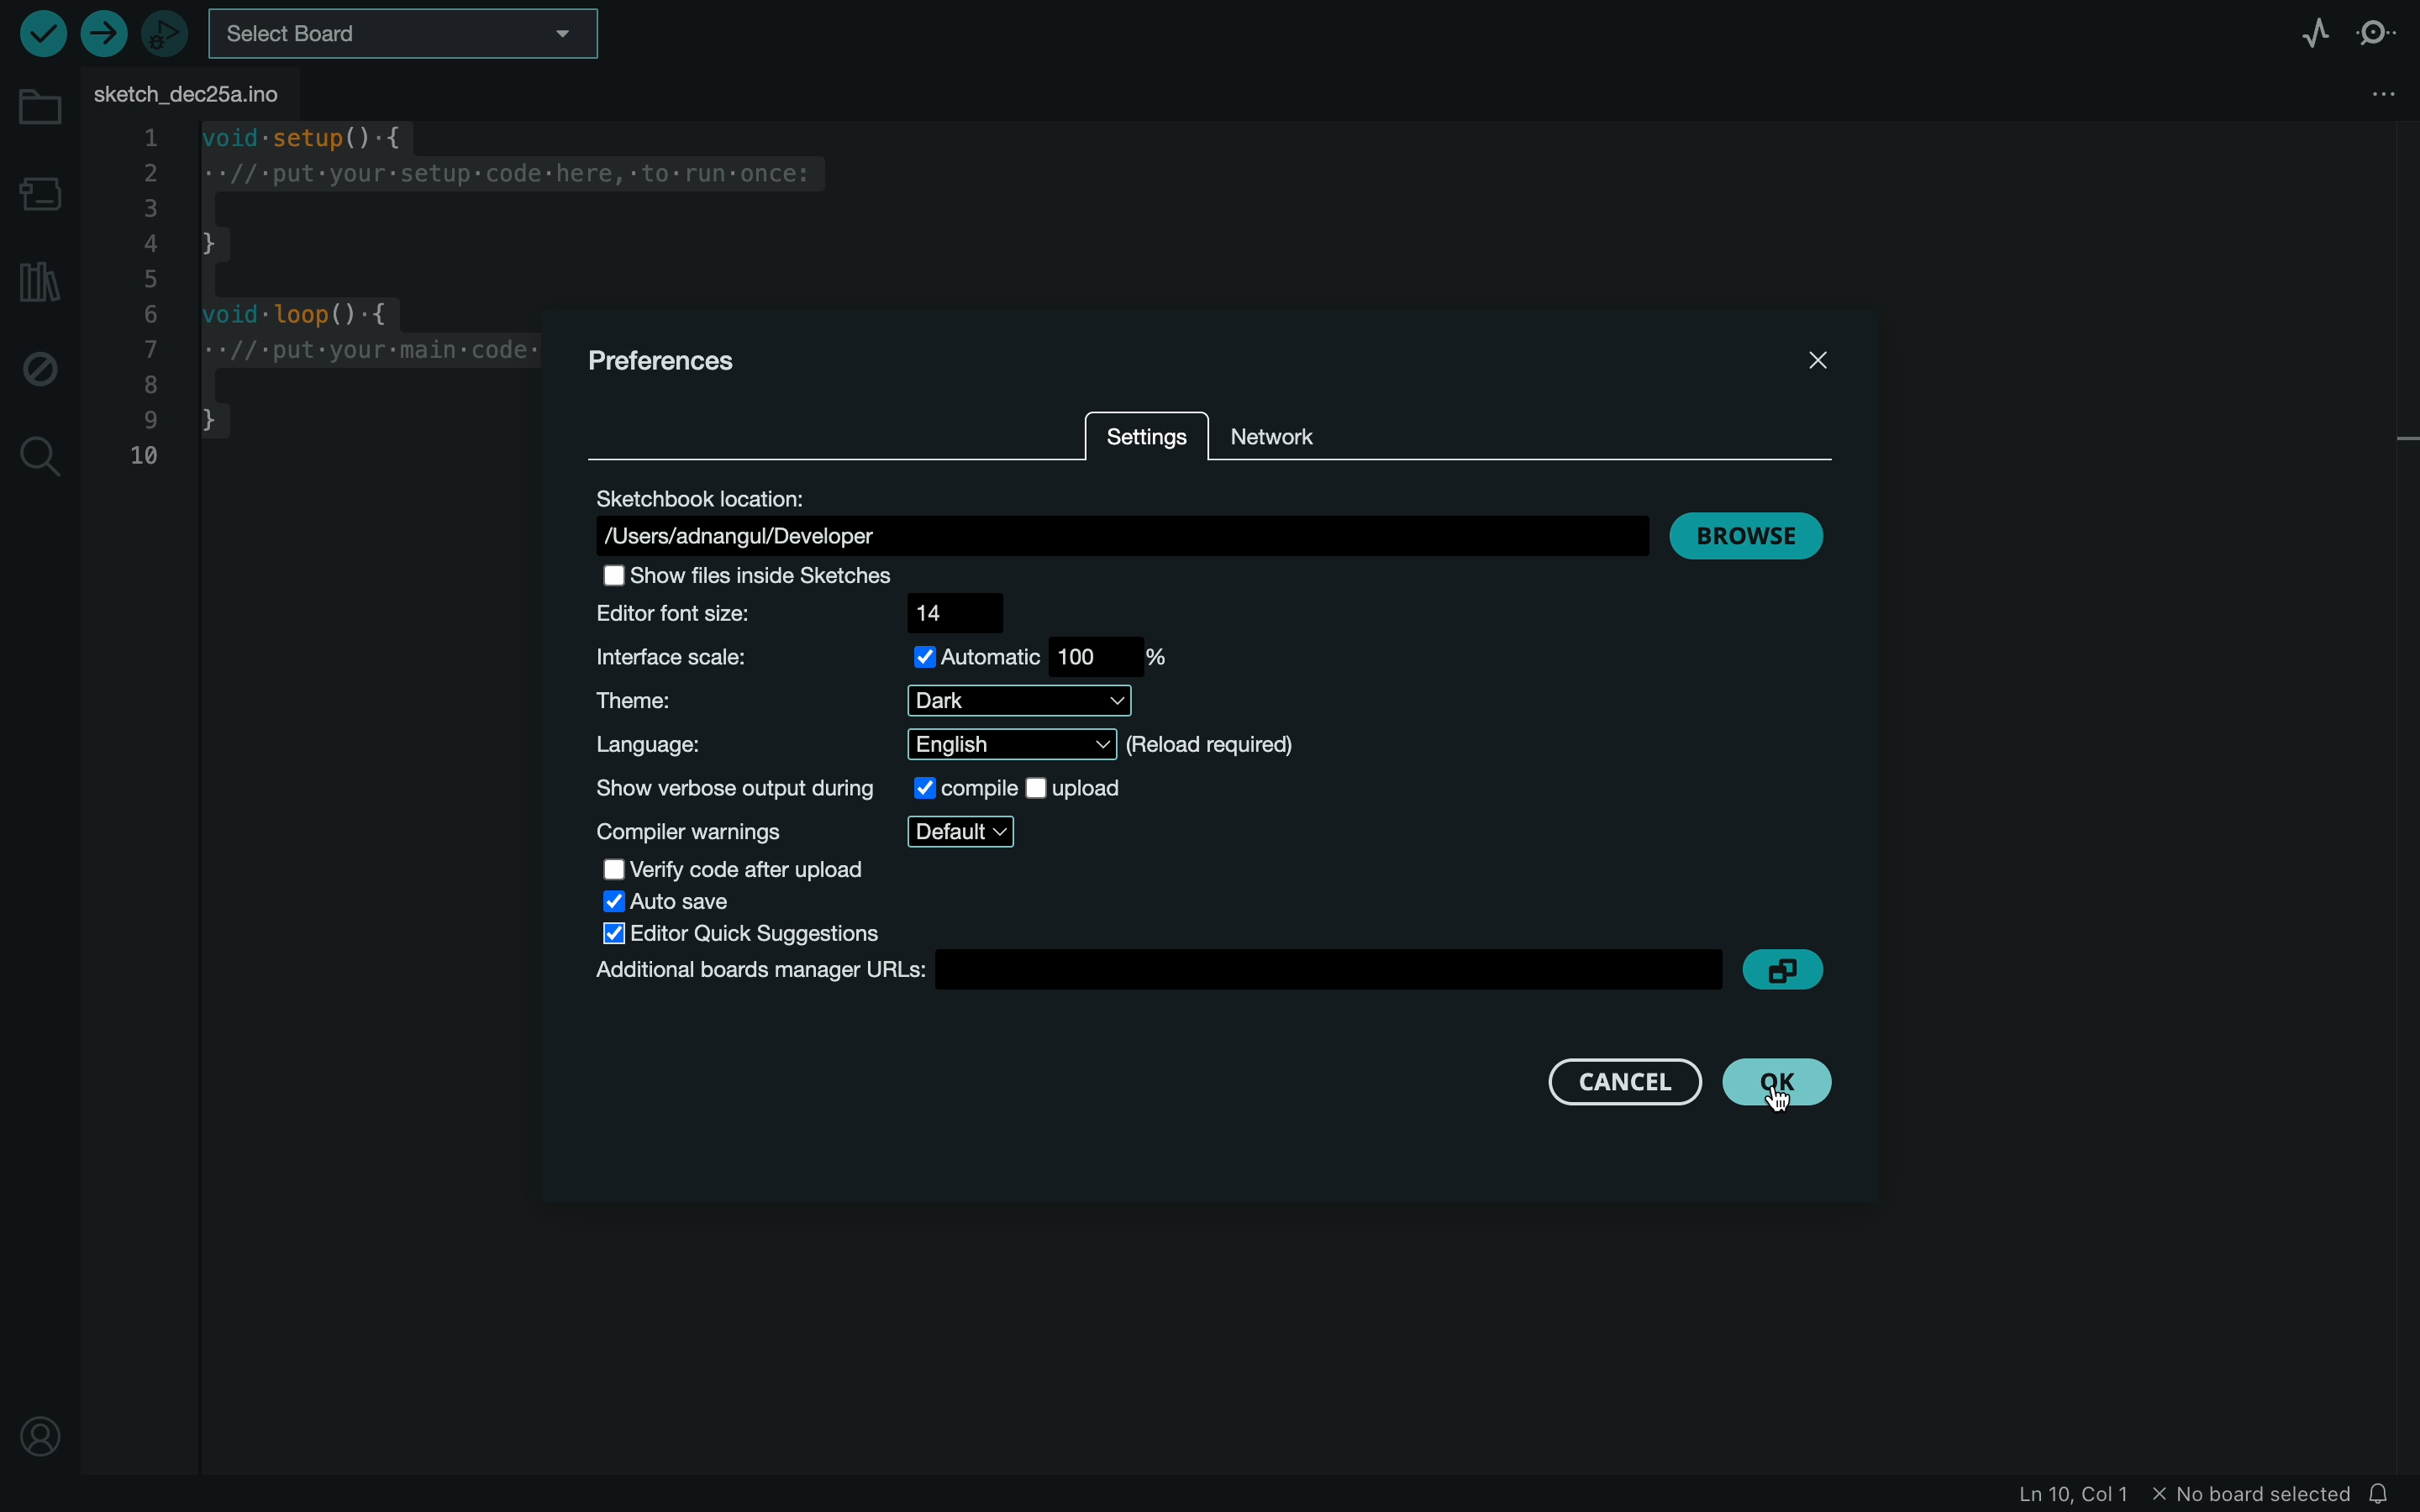 The height and width of the screenshot is (1512, 2420). What do you see at coordinates (684, 902) in the screenshot?
I see `auto  save` at bounding box center [684, 902].